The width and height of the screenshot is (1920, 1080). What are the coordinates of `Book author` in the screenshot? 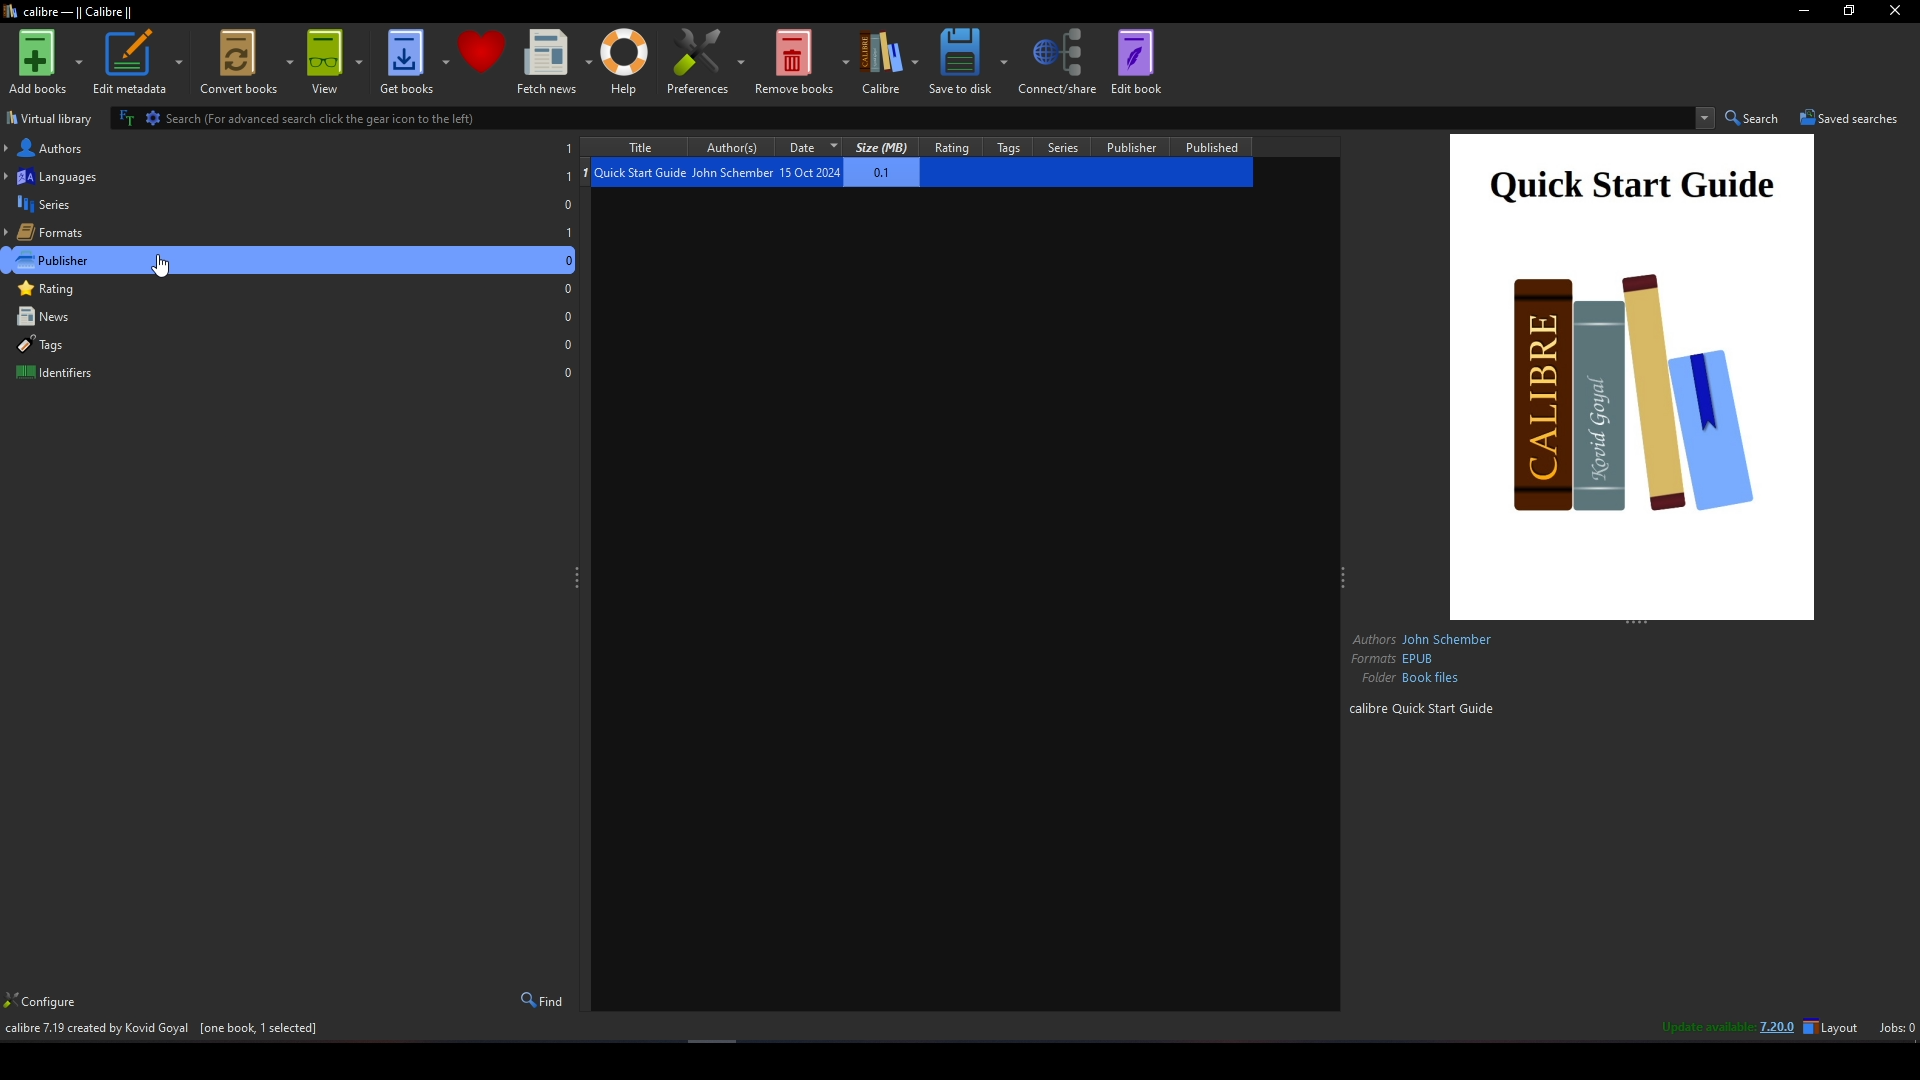 It's located at (1425, 638).